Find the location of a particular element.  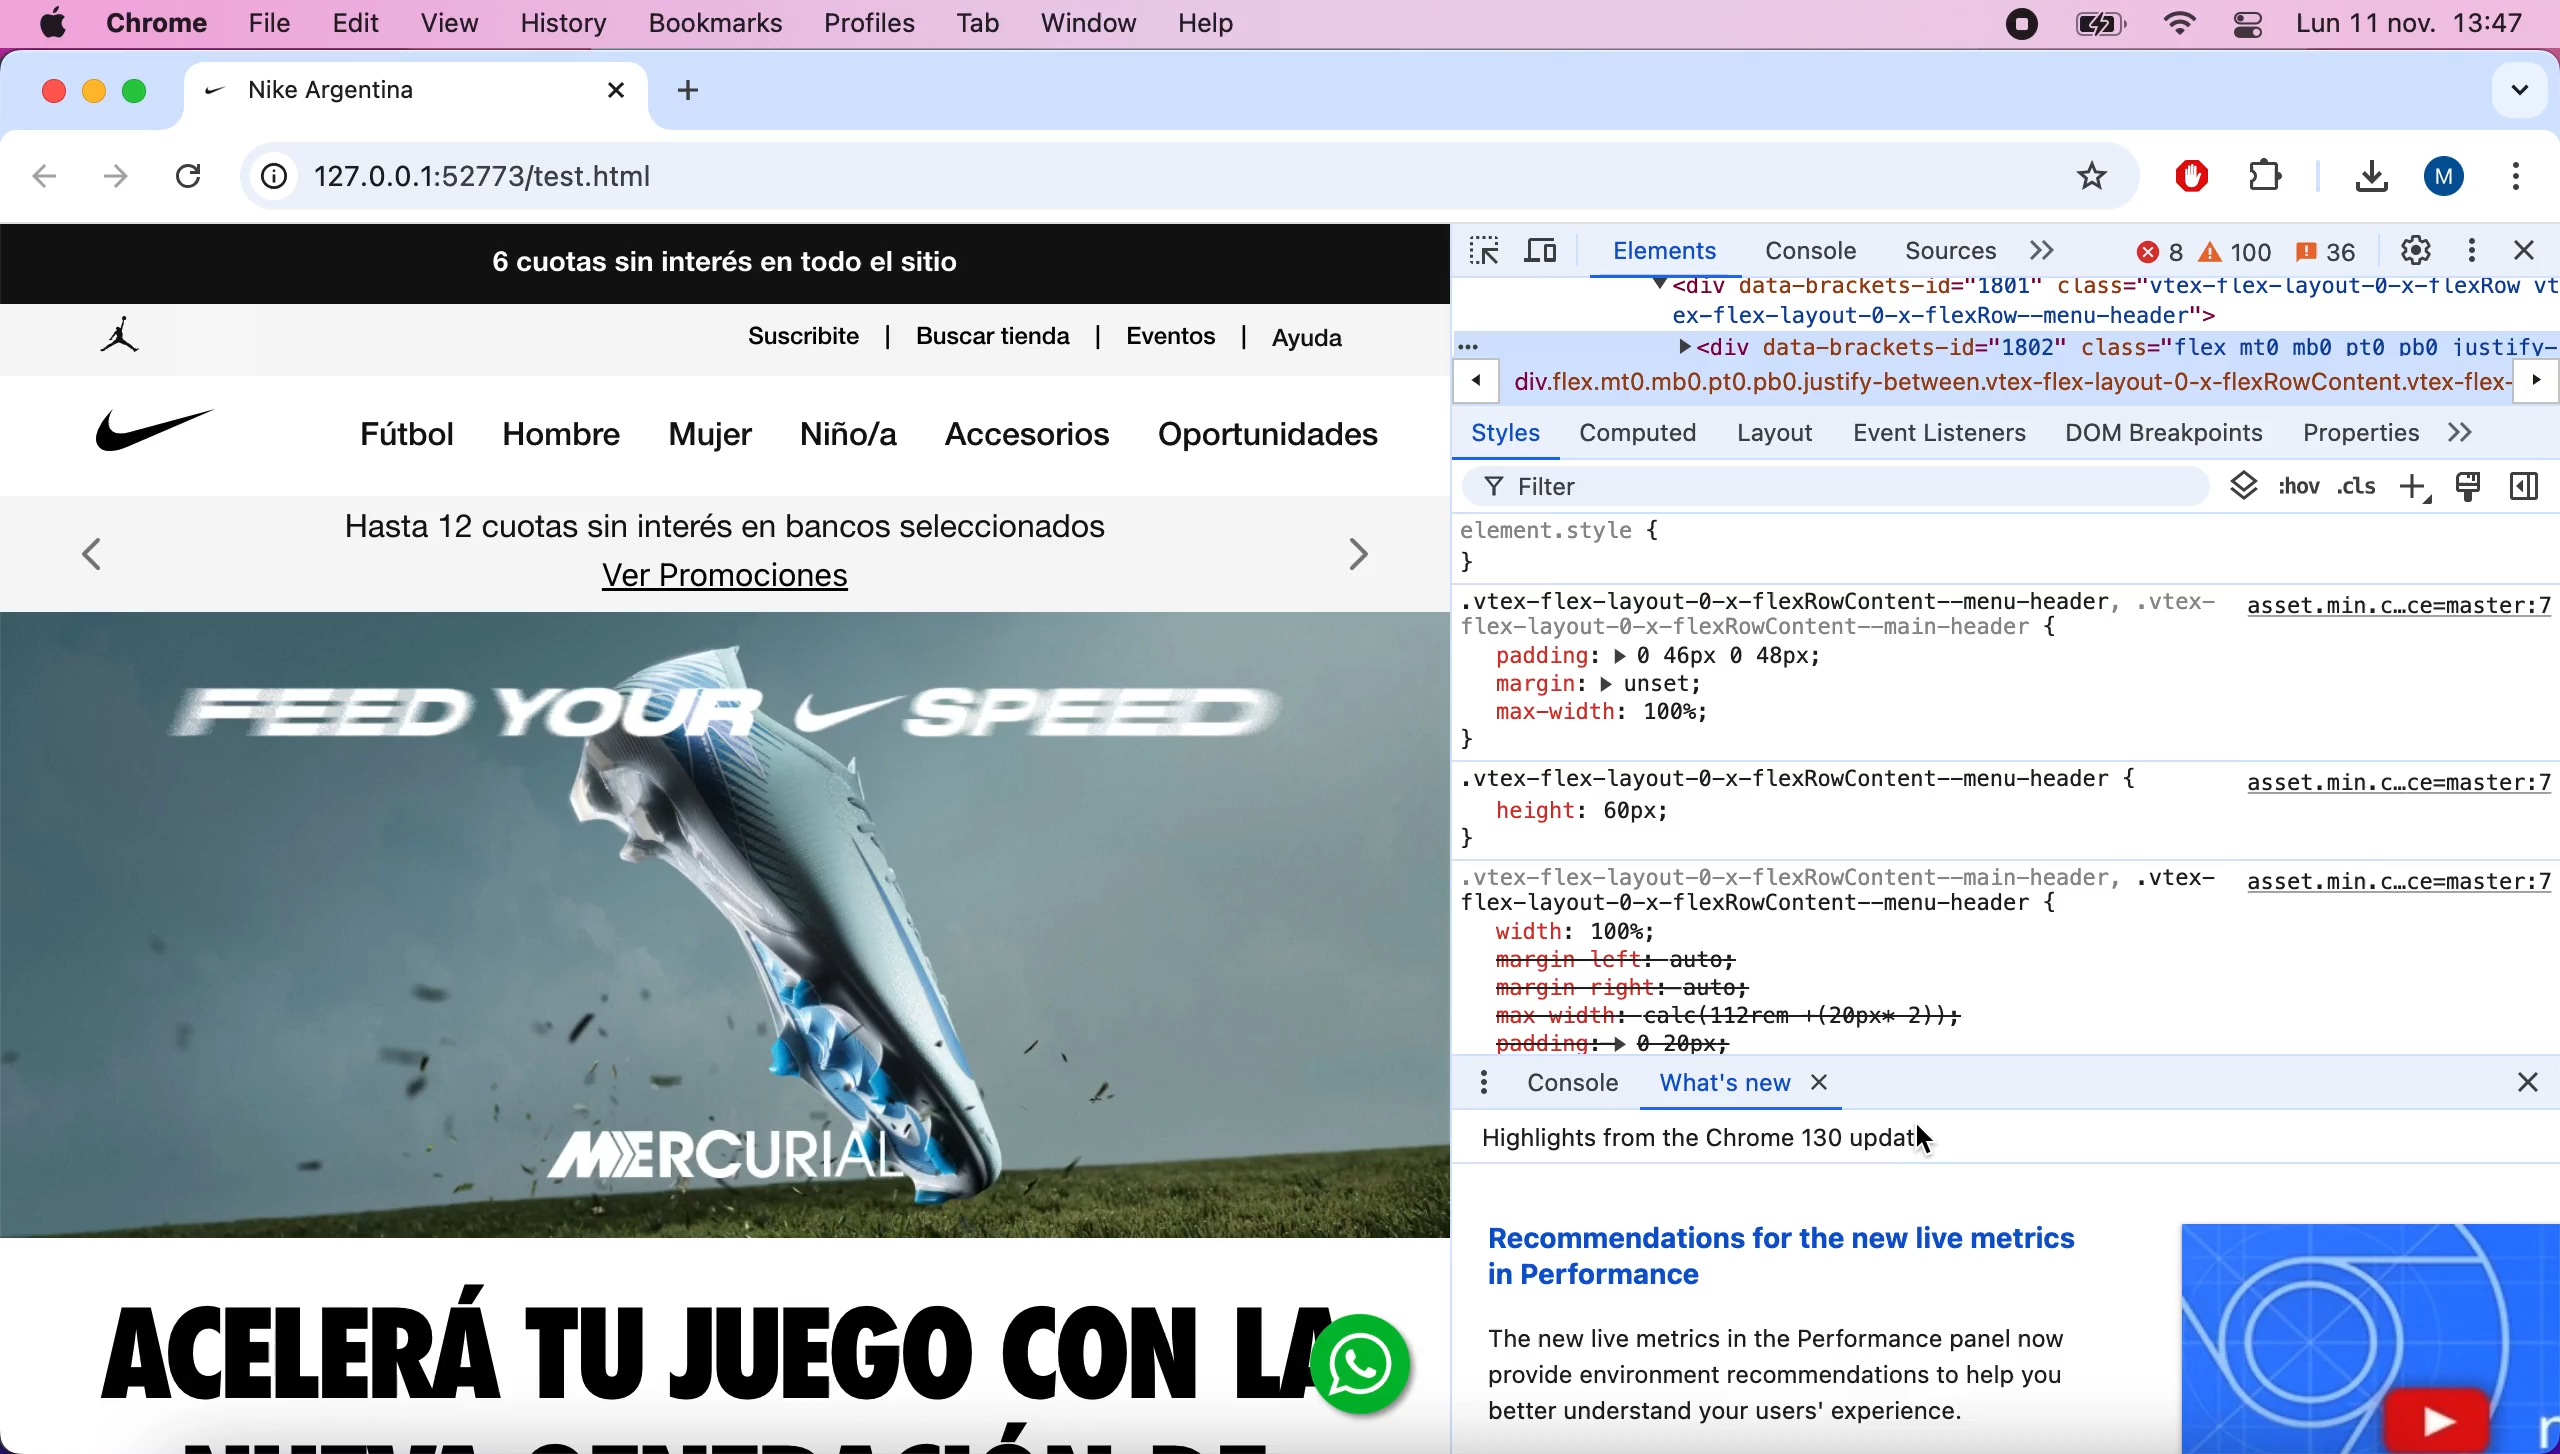

information is located at coordinates (275, 178).